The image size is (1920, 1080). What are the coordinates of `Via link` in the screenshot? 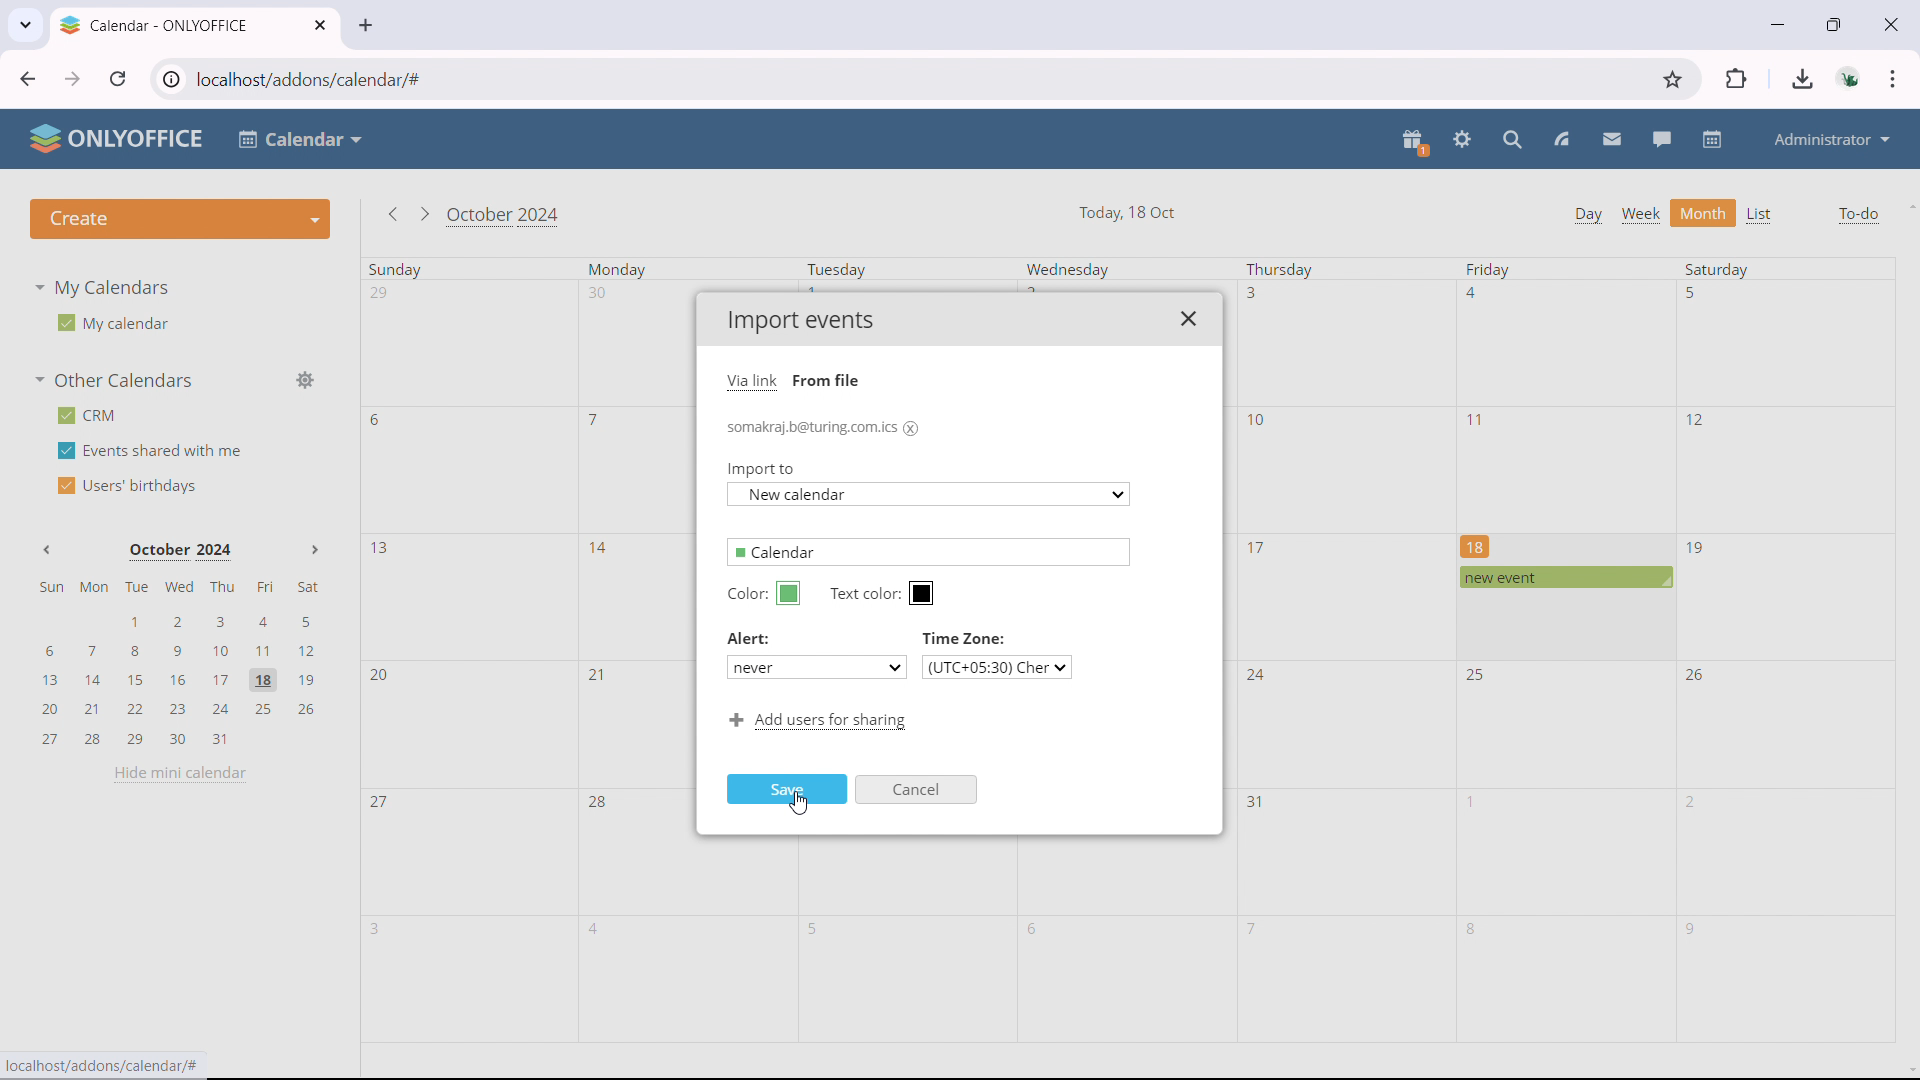 It's located at (754, 381).